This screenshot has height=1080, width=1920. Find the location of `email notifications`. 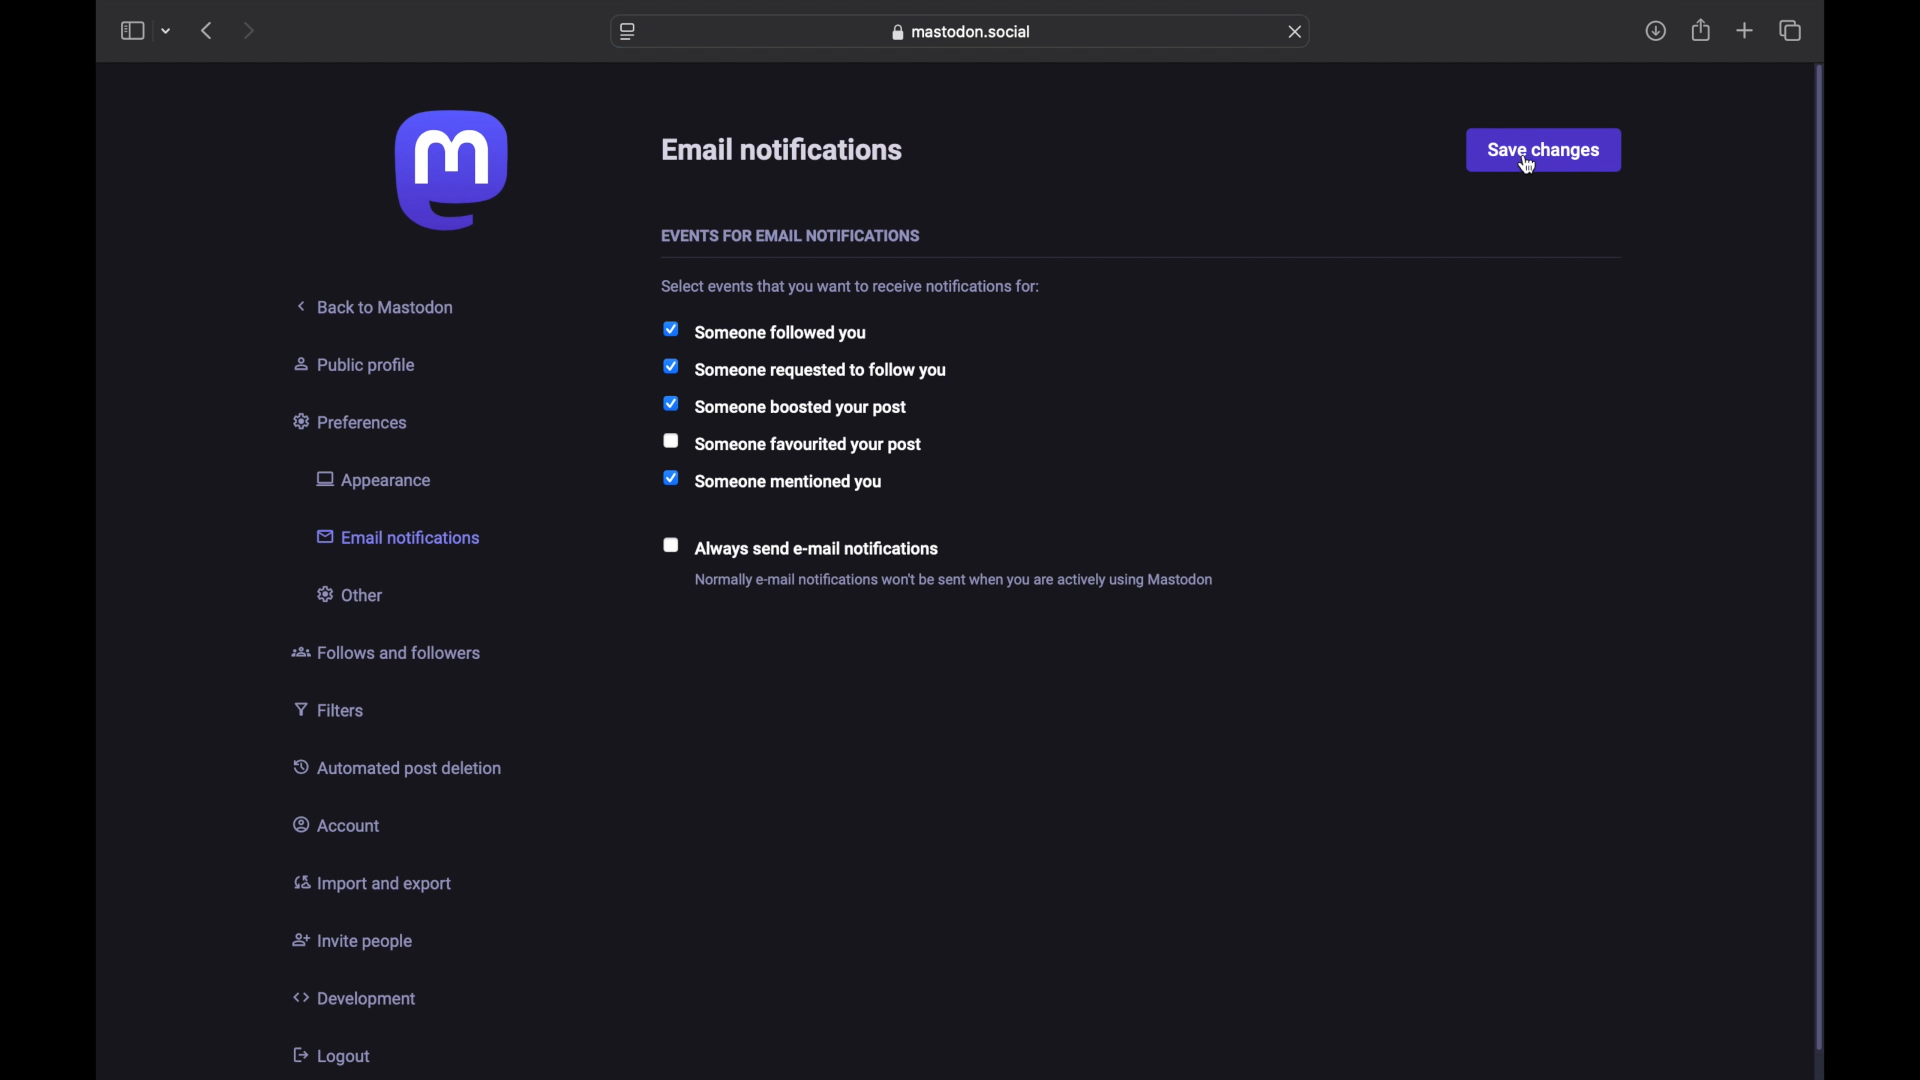

email notifications is located at coordinates (398, 535).